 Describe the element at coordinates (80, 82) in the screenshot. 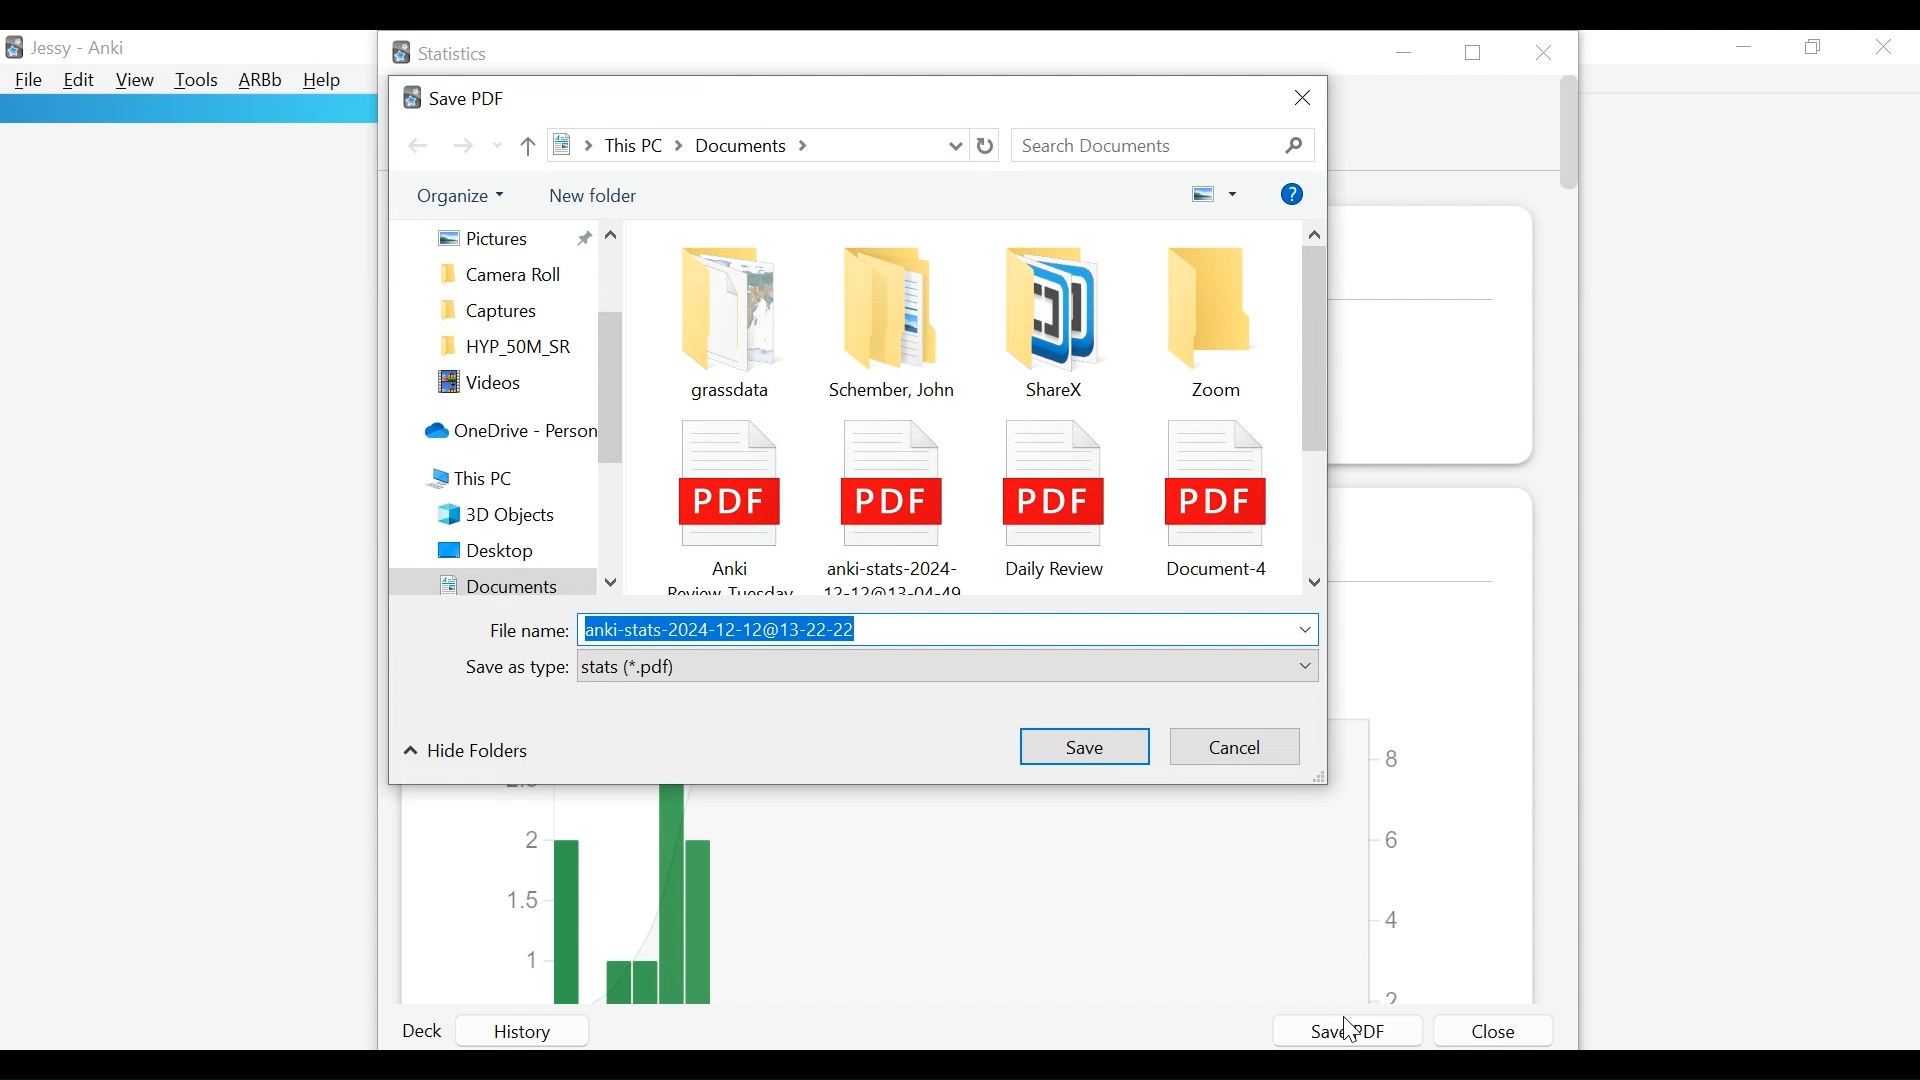

I see `Edit` at that location.